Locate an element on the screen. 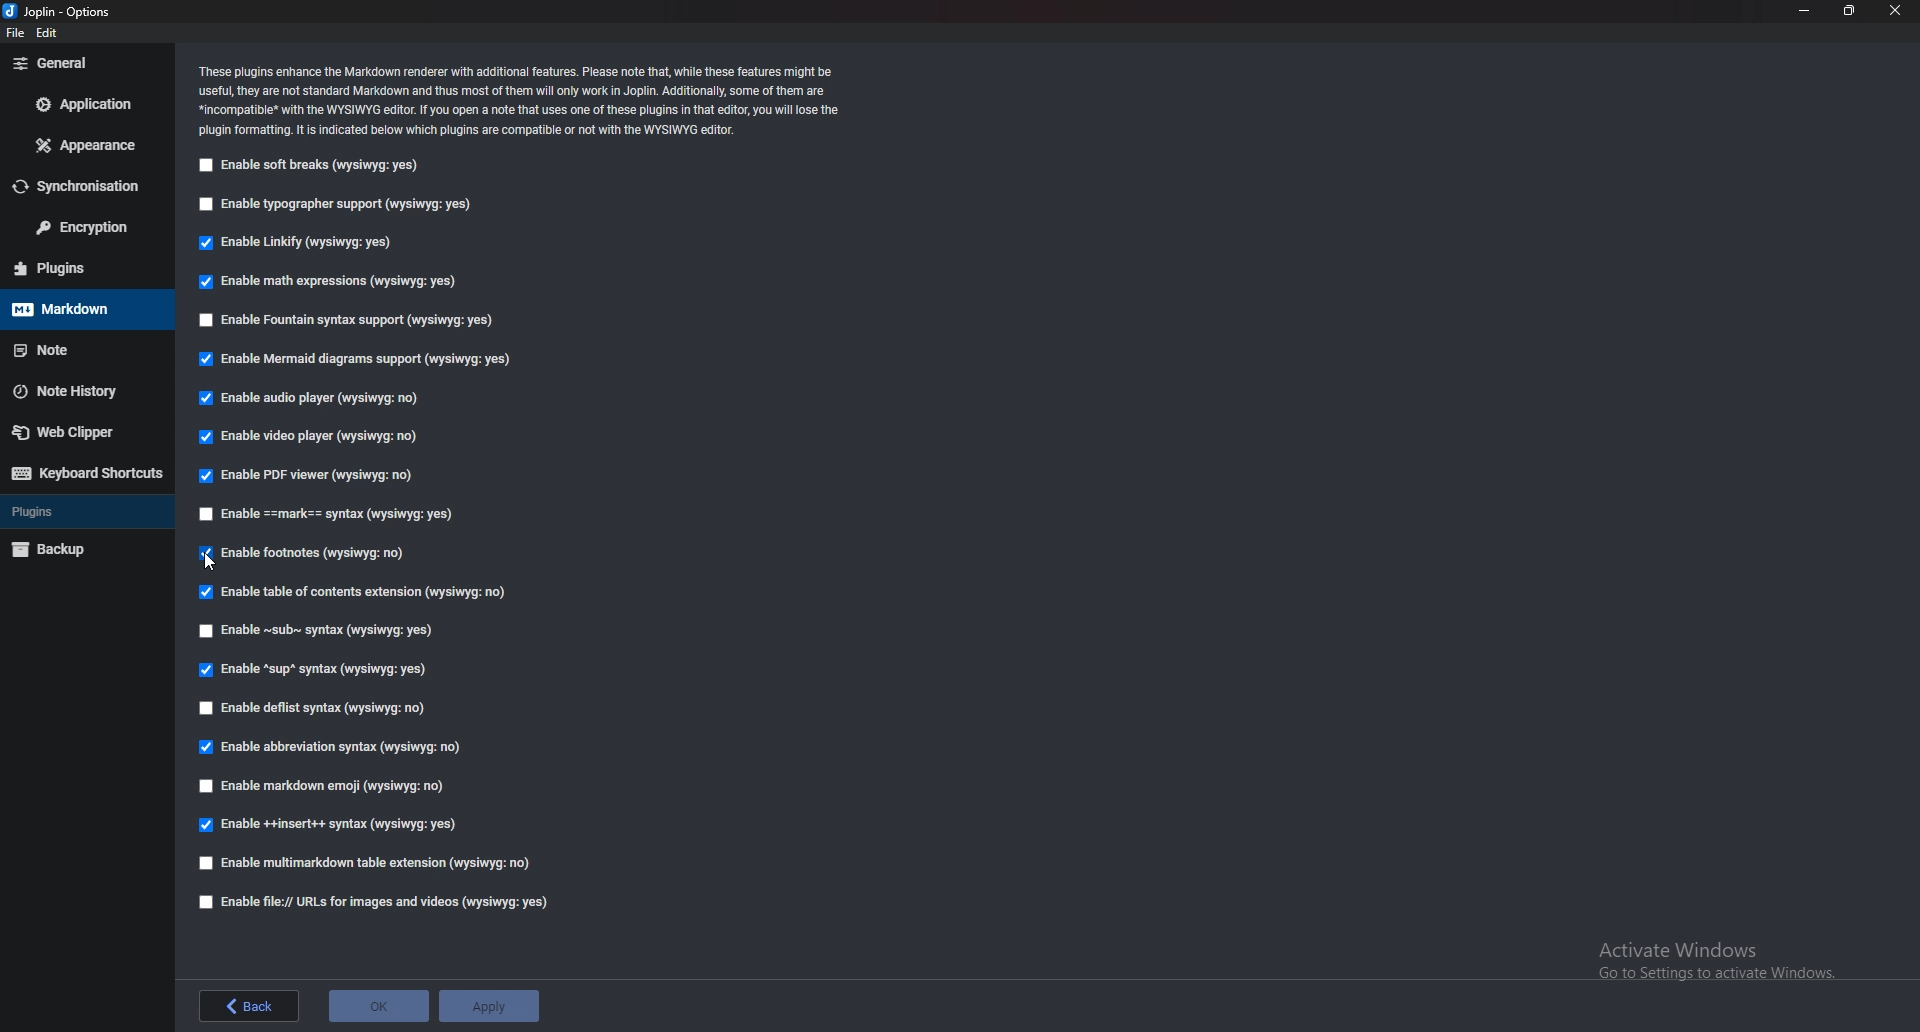 The image size is (1920, 1032). Enable table of contents extension is located at coordinates (363, 592).